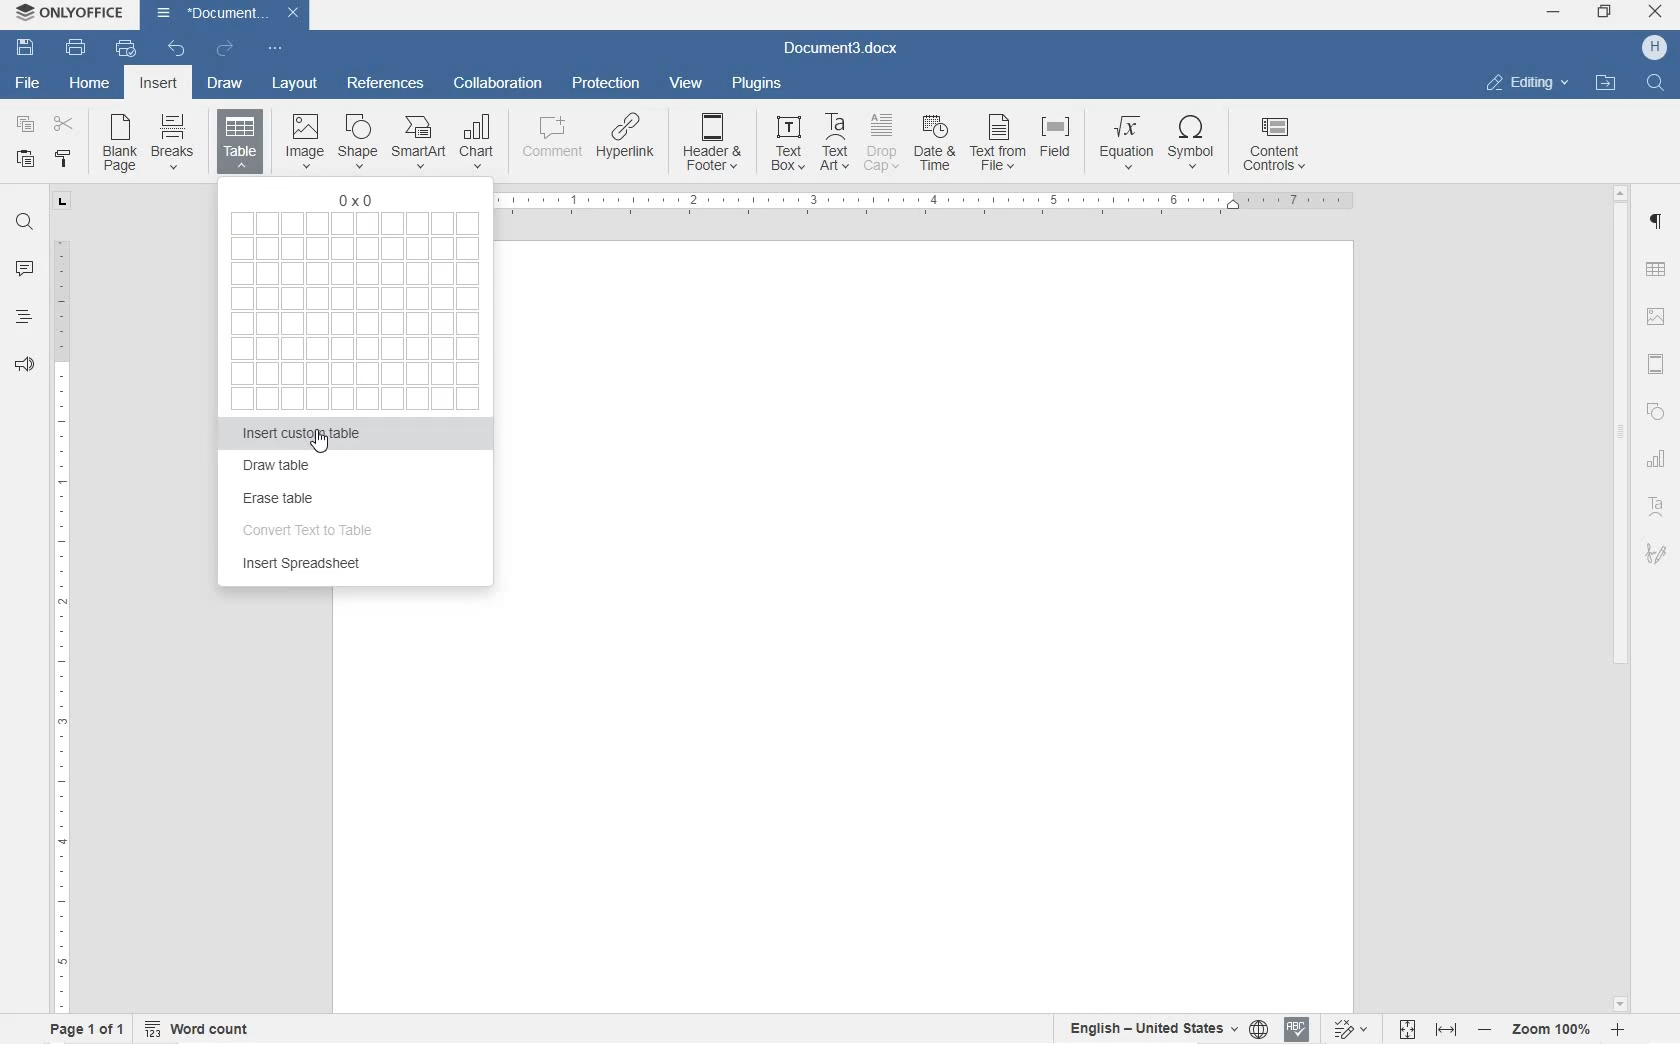  Describe the element at coordinates (1060, 143) in the screenshot. I see `Field` at that location.